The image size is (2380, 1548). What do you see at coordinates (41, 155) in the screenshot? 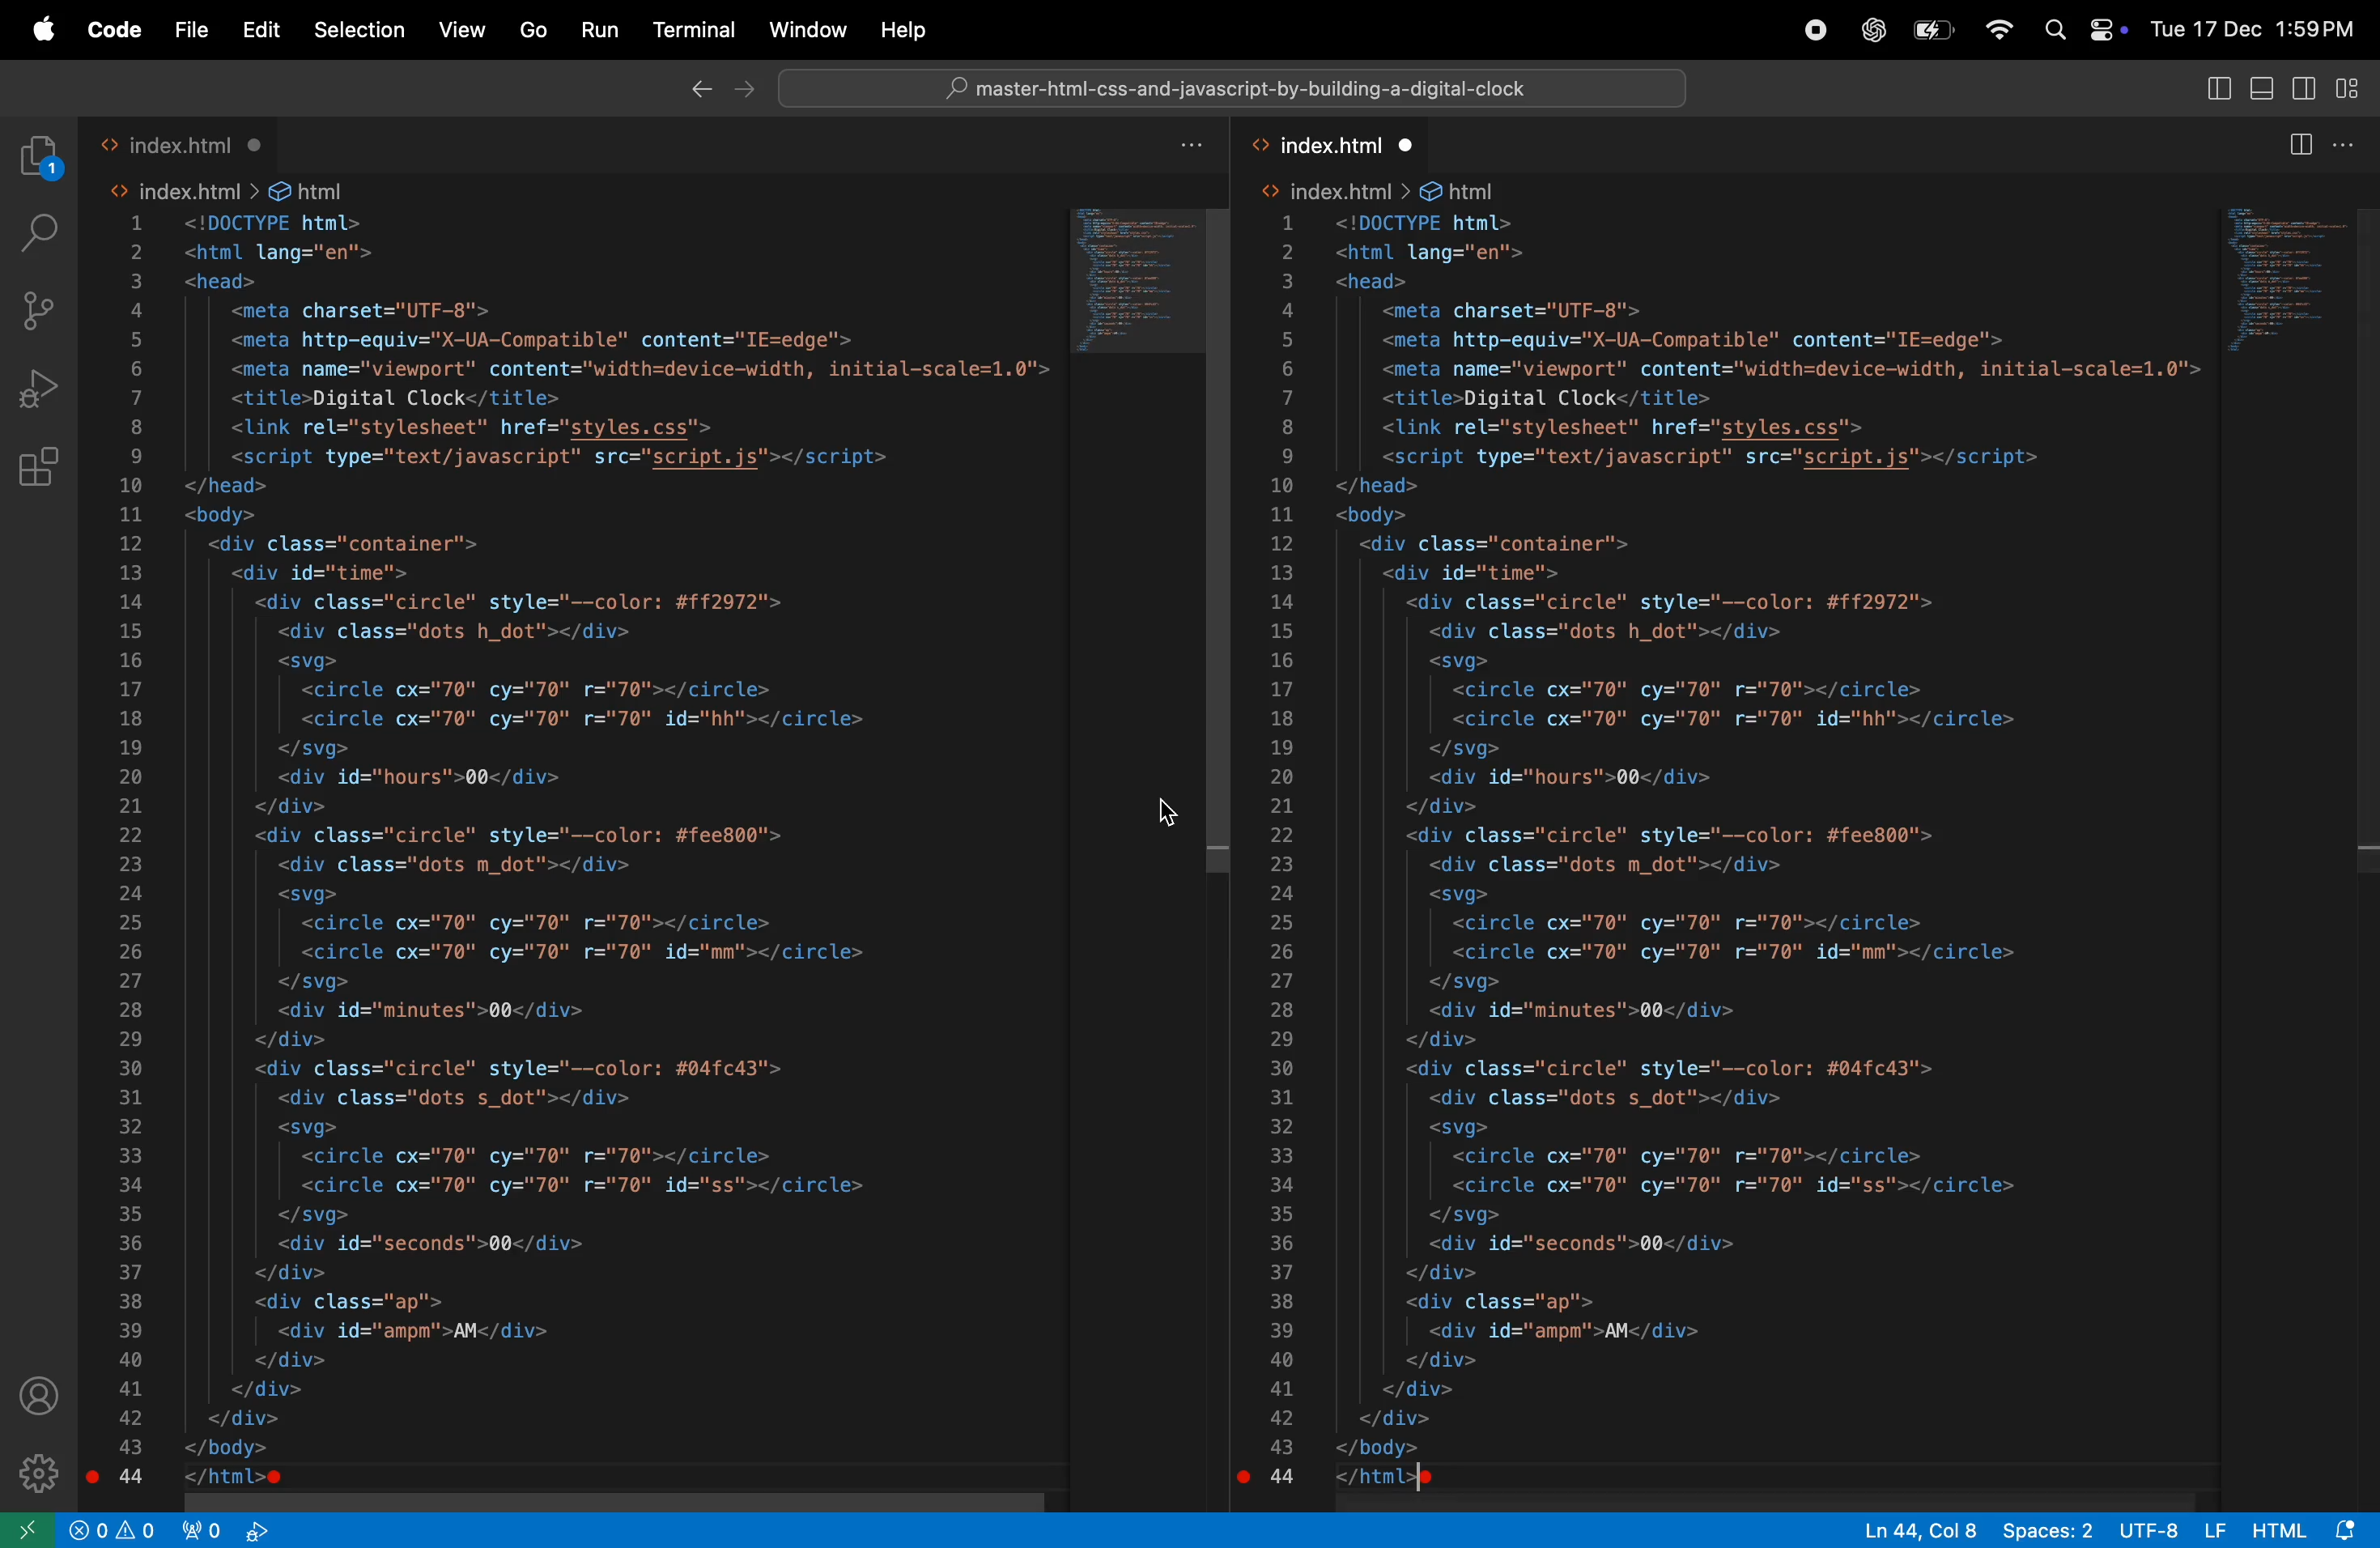
I see `explore` at bounding box center [41, 155].